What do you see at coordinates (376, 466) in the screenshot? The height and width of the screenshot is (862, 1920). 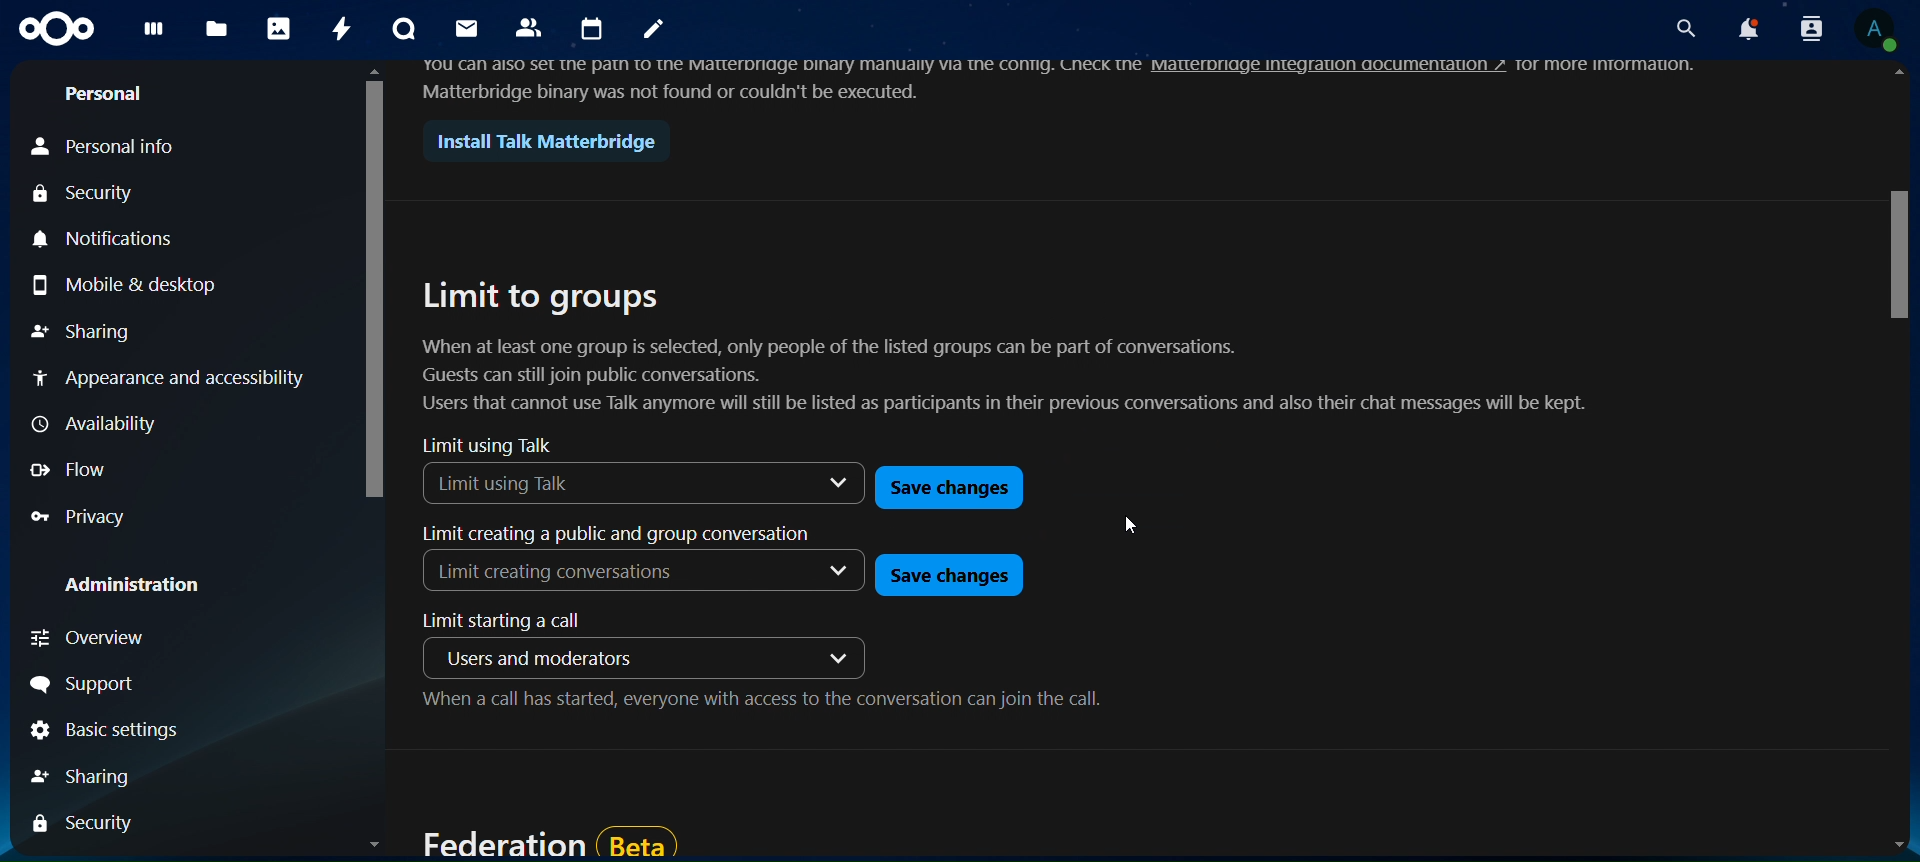 I see `scroll bar` at bounding box center [376, 466].